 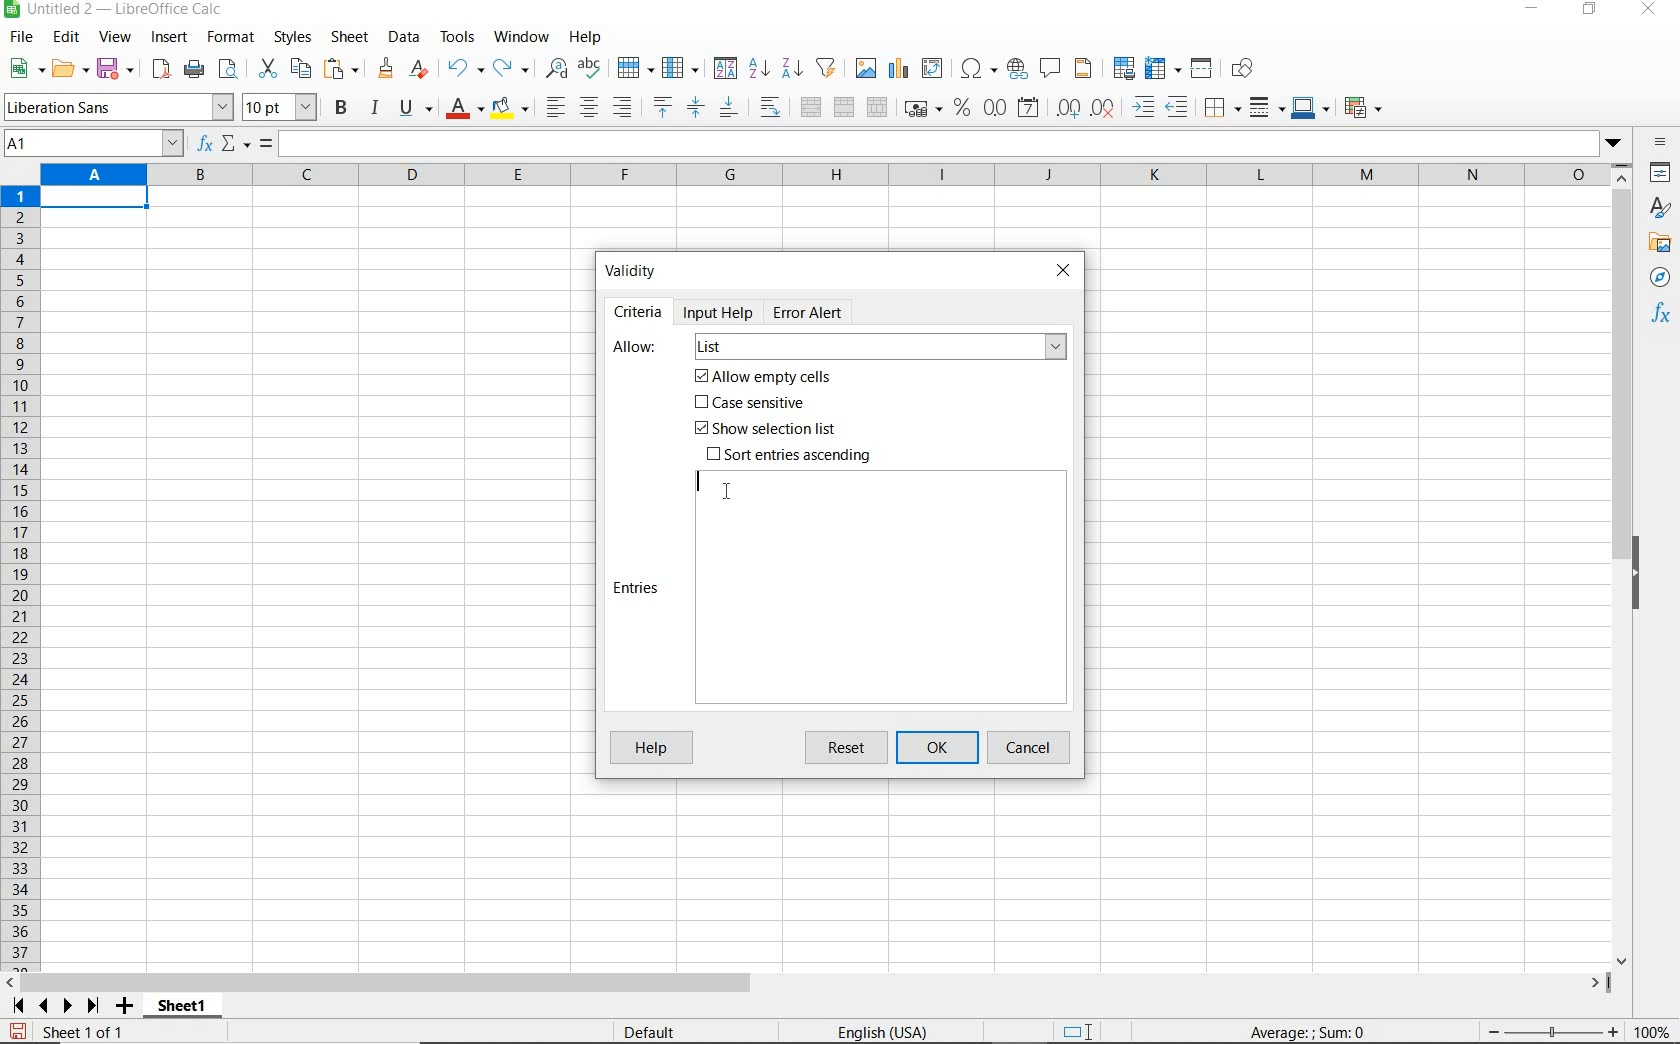 What do you see at coordinates (934, 145) in the screenshot?
I see `expand formula bar/input line` at bounding box center [934, 145].